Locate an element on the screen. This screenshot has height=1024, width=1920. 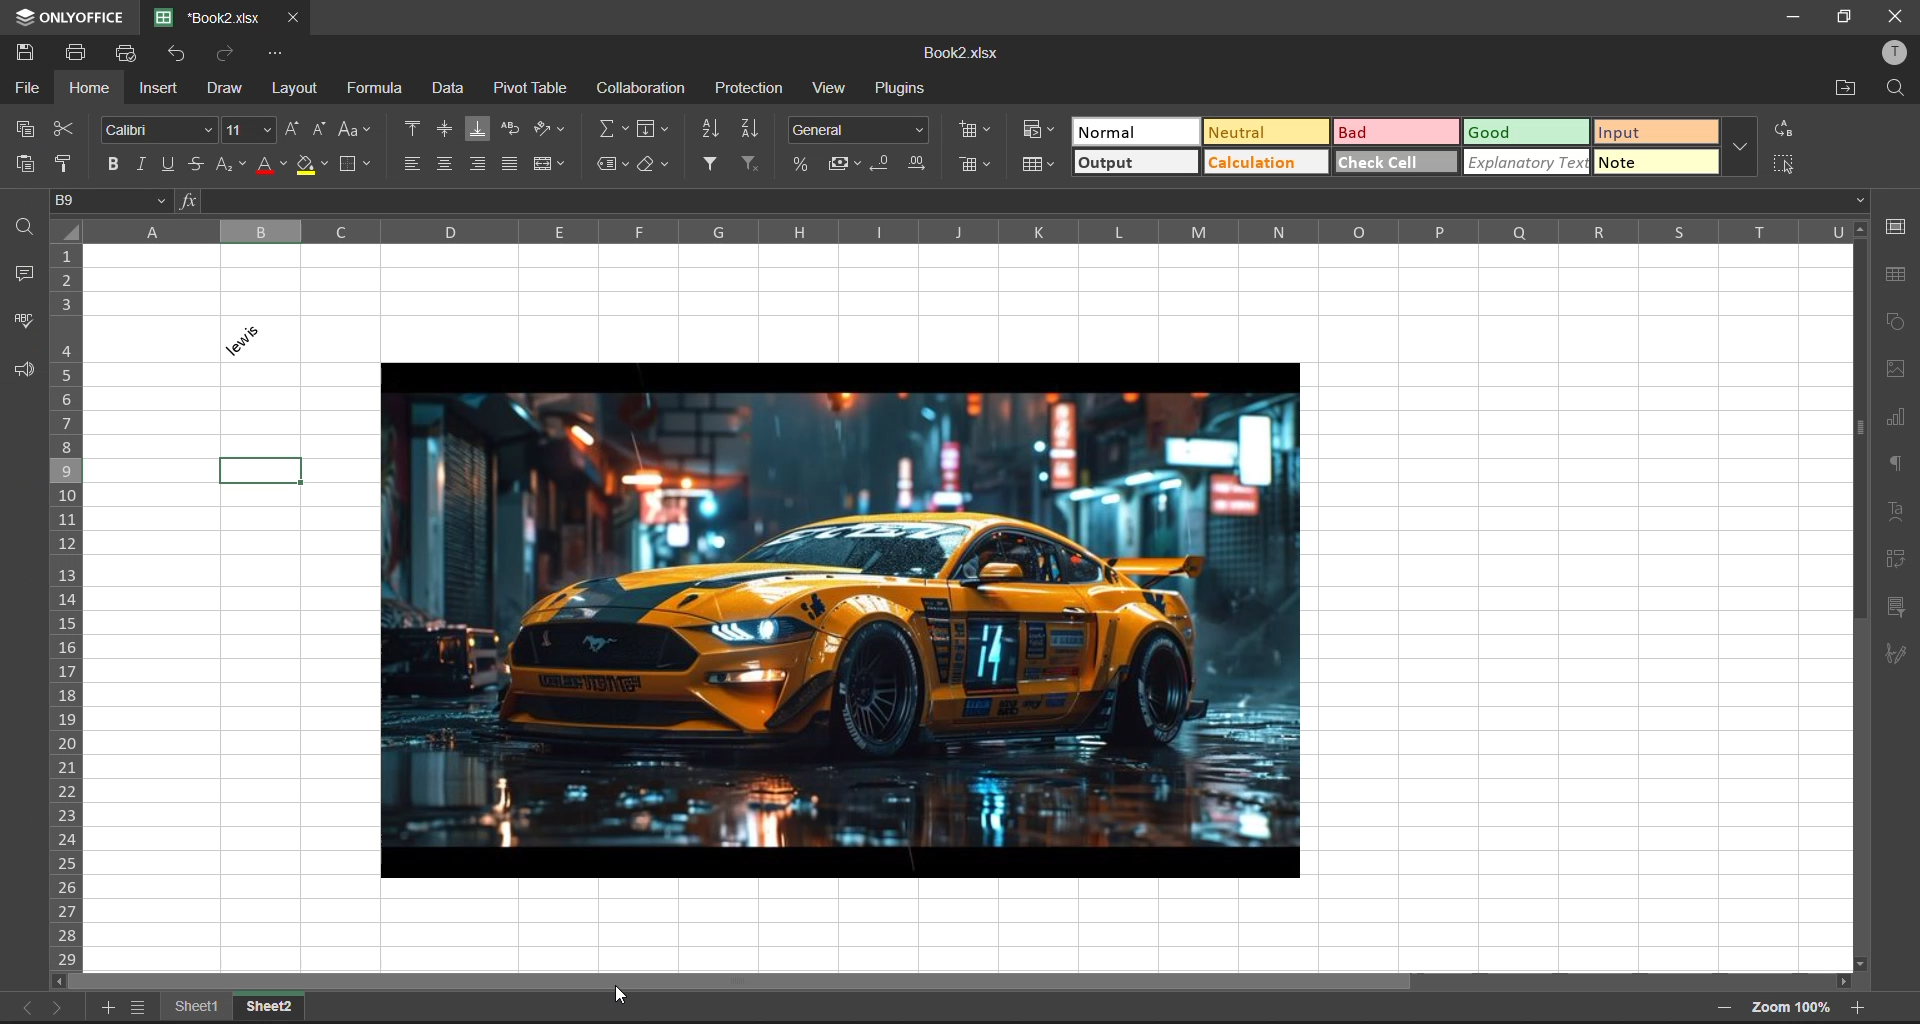
select all is located at coordinates (1786, 162).